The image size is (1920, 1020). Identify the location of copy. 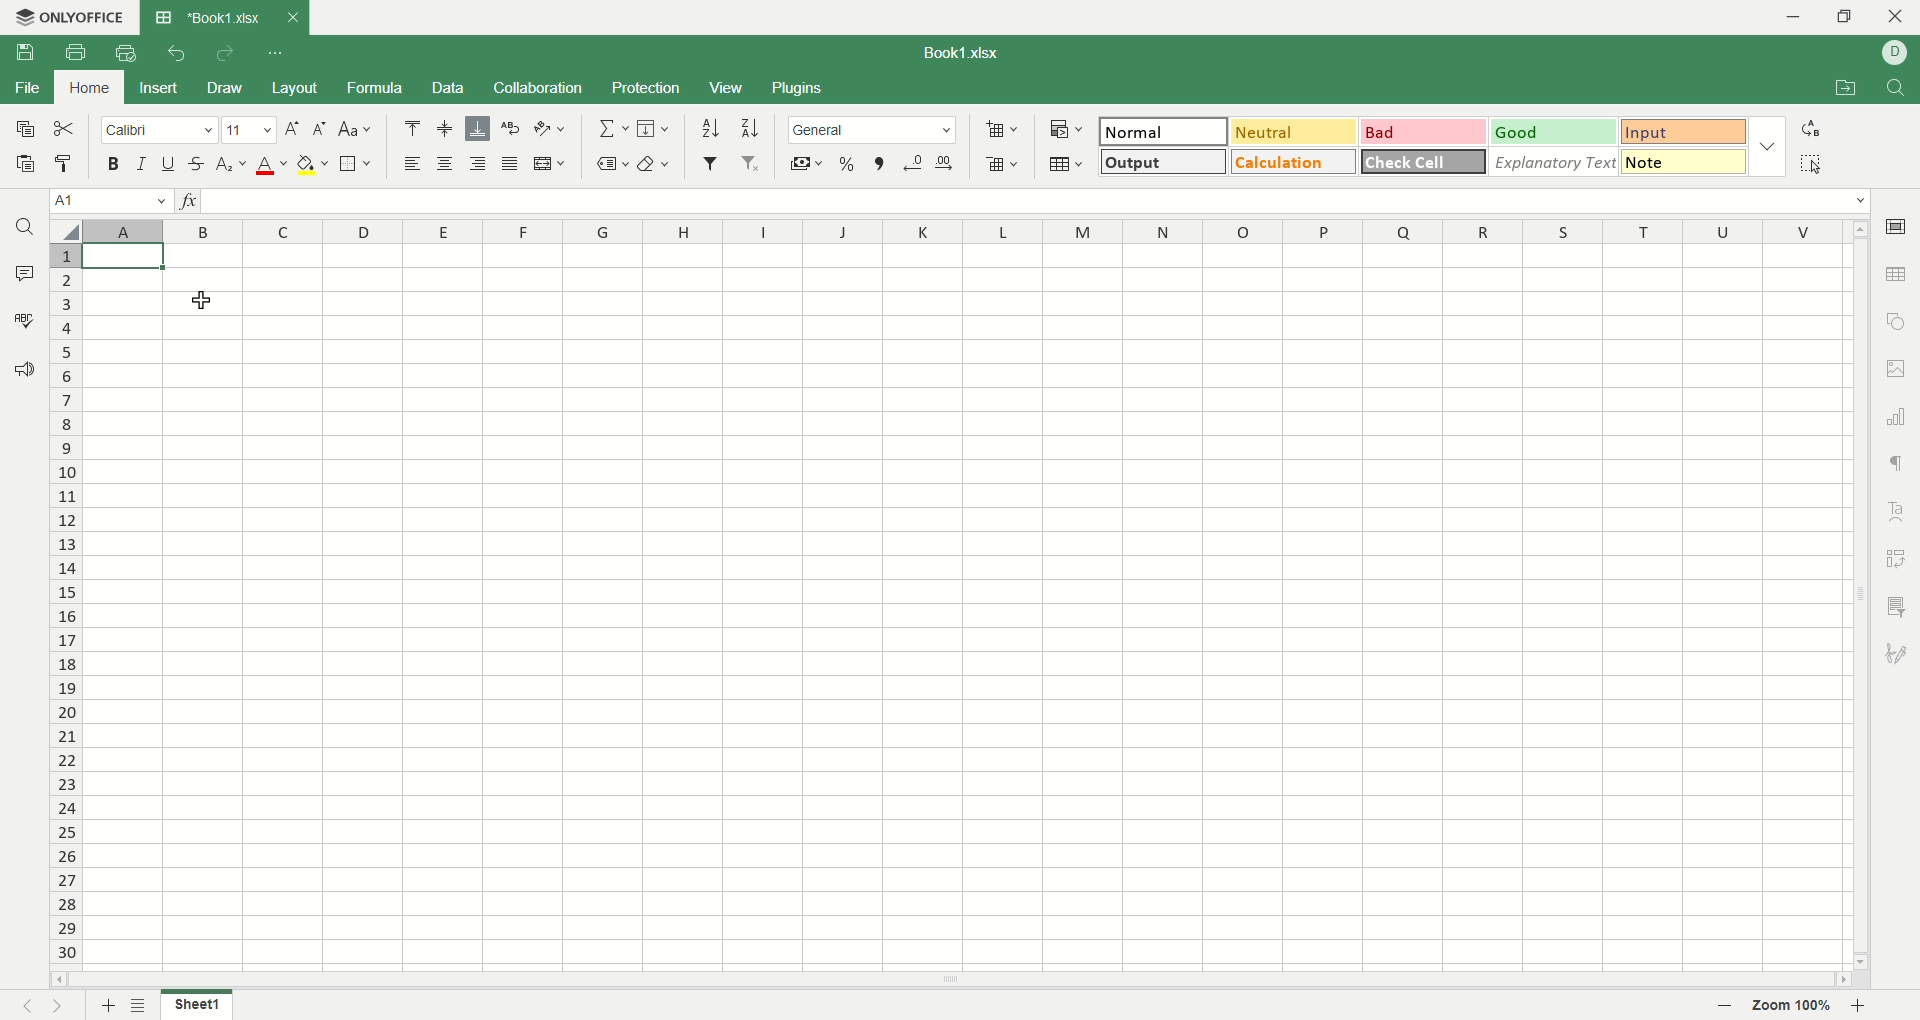
(20, 127).